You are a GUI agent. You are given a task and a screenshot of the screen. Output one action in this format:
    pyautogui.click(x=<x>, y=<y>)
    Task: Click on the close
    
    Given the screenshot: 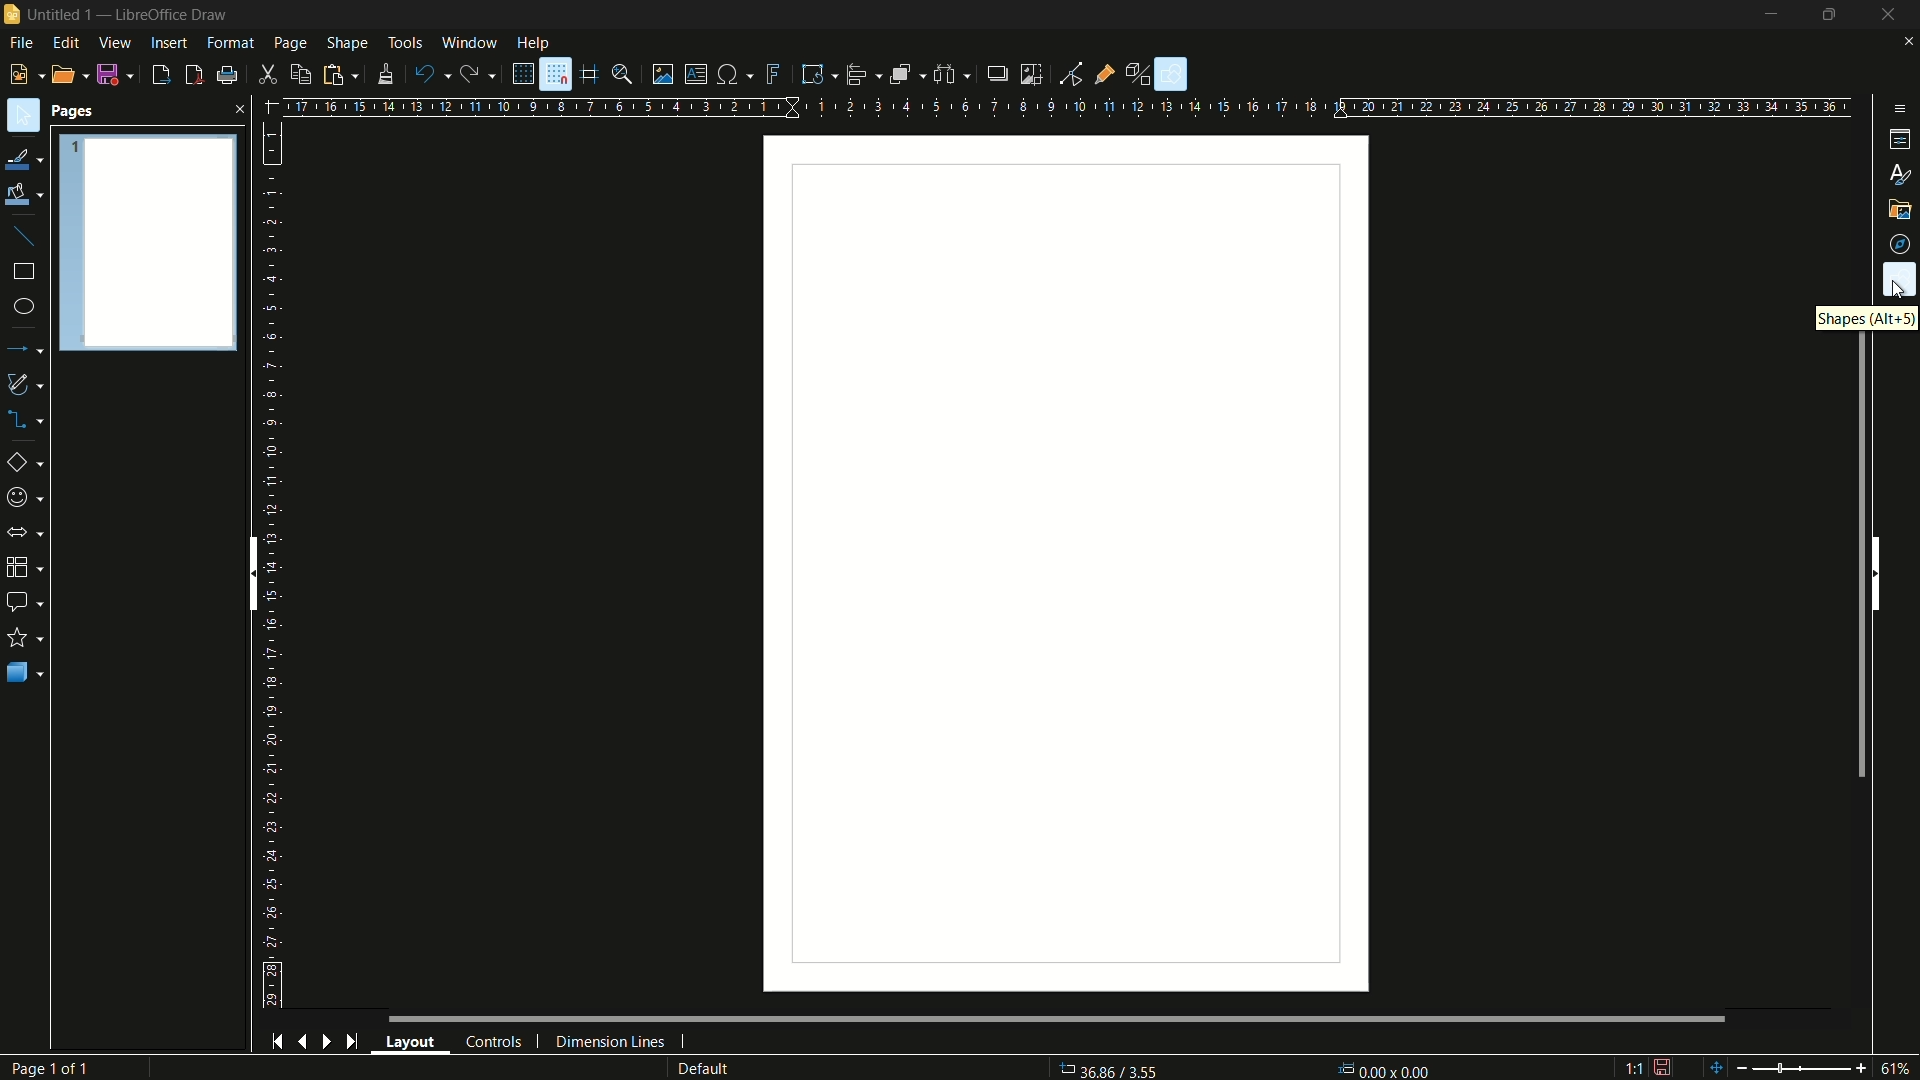 What is the action you would take?
    pyautogui.click(x=235, y=109)
    